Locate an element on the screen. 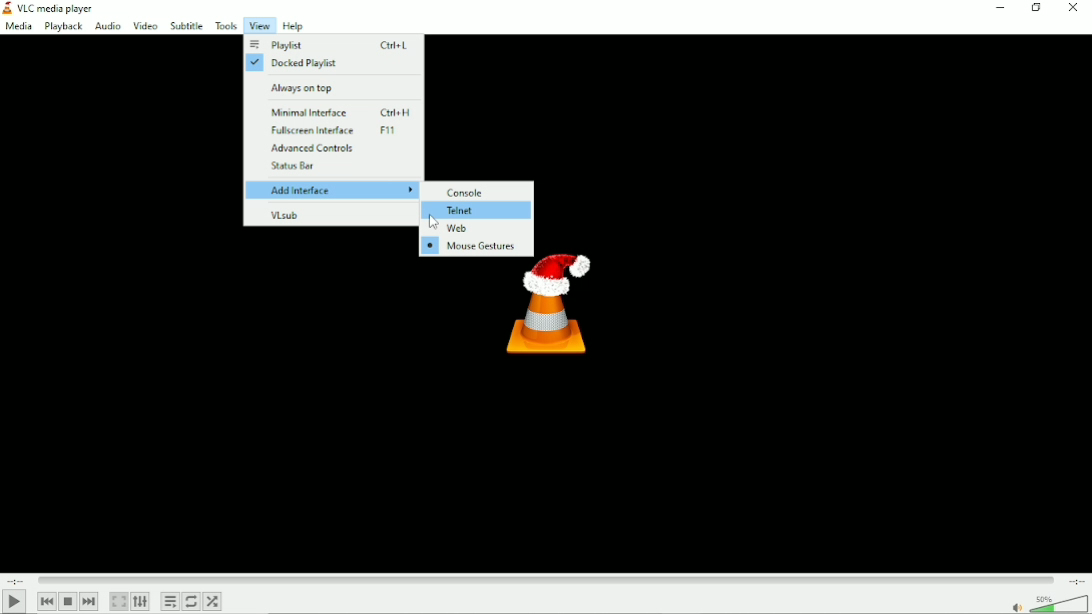 Image resolution: width=1092 pixels, height=614 pixels. Telnet is located at coordinates (477, 210).